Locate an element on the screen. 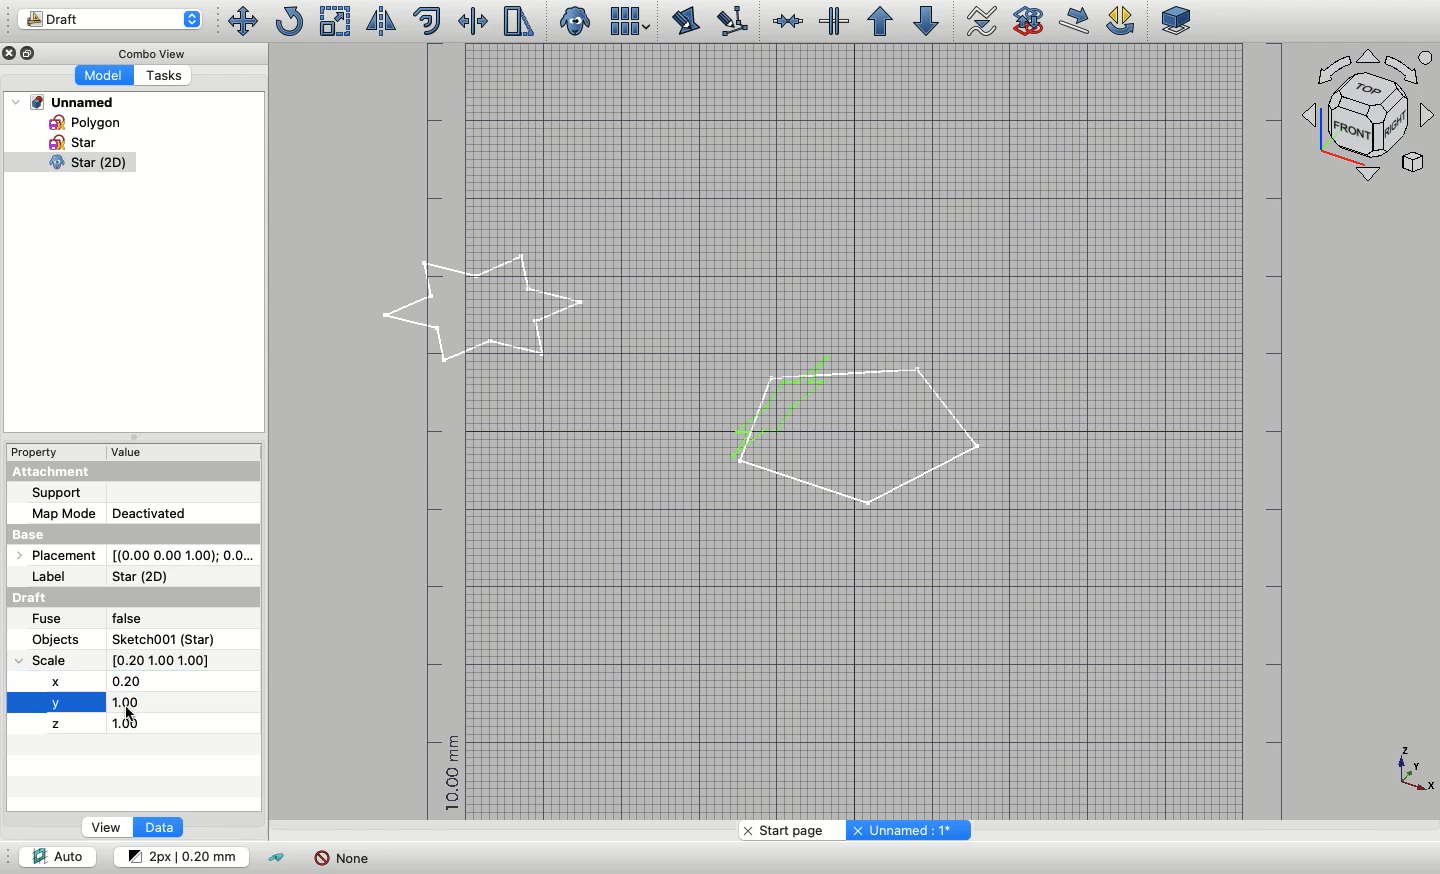 This screenshot has height=874, width=1440. [90.00 0.00 1.00); 0.0... is located at coordinates (182, 554).